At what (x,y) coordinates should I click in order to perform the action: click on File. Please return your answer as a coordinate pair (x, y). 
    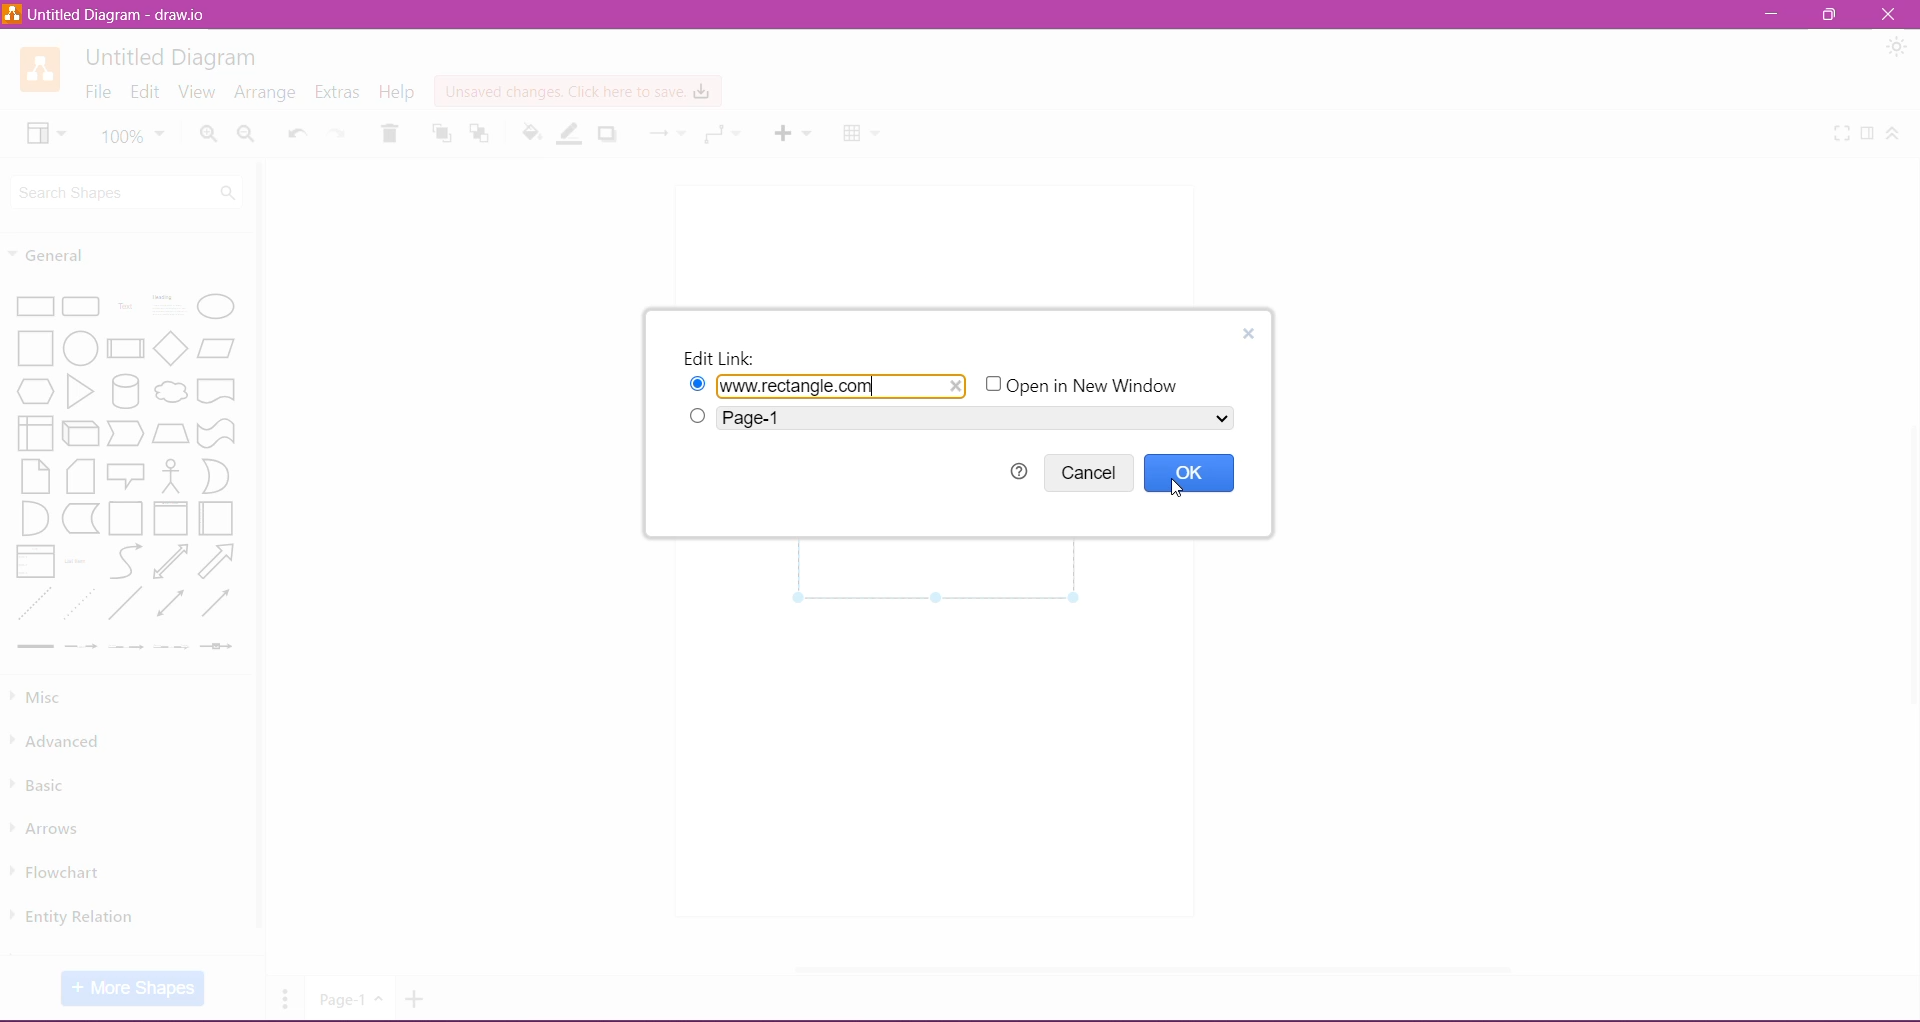
    Looking at the image, I should click on (97, 91).